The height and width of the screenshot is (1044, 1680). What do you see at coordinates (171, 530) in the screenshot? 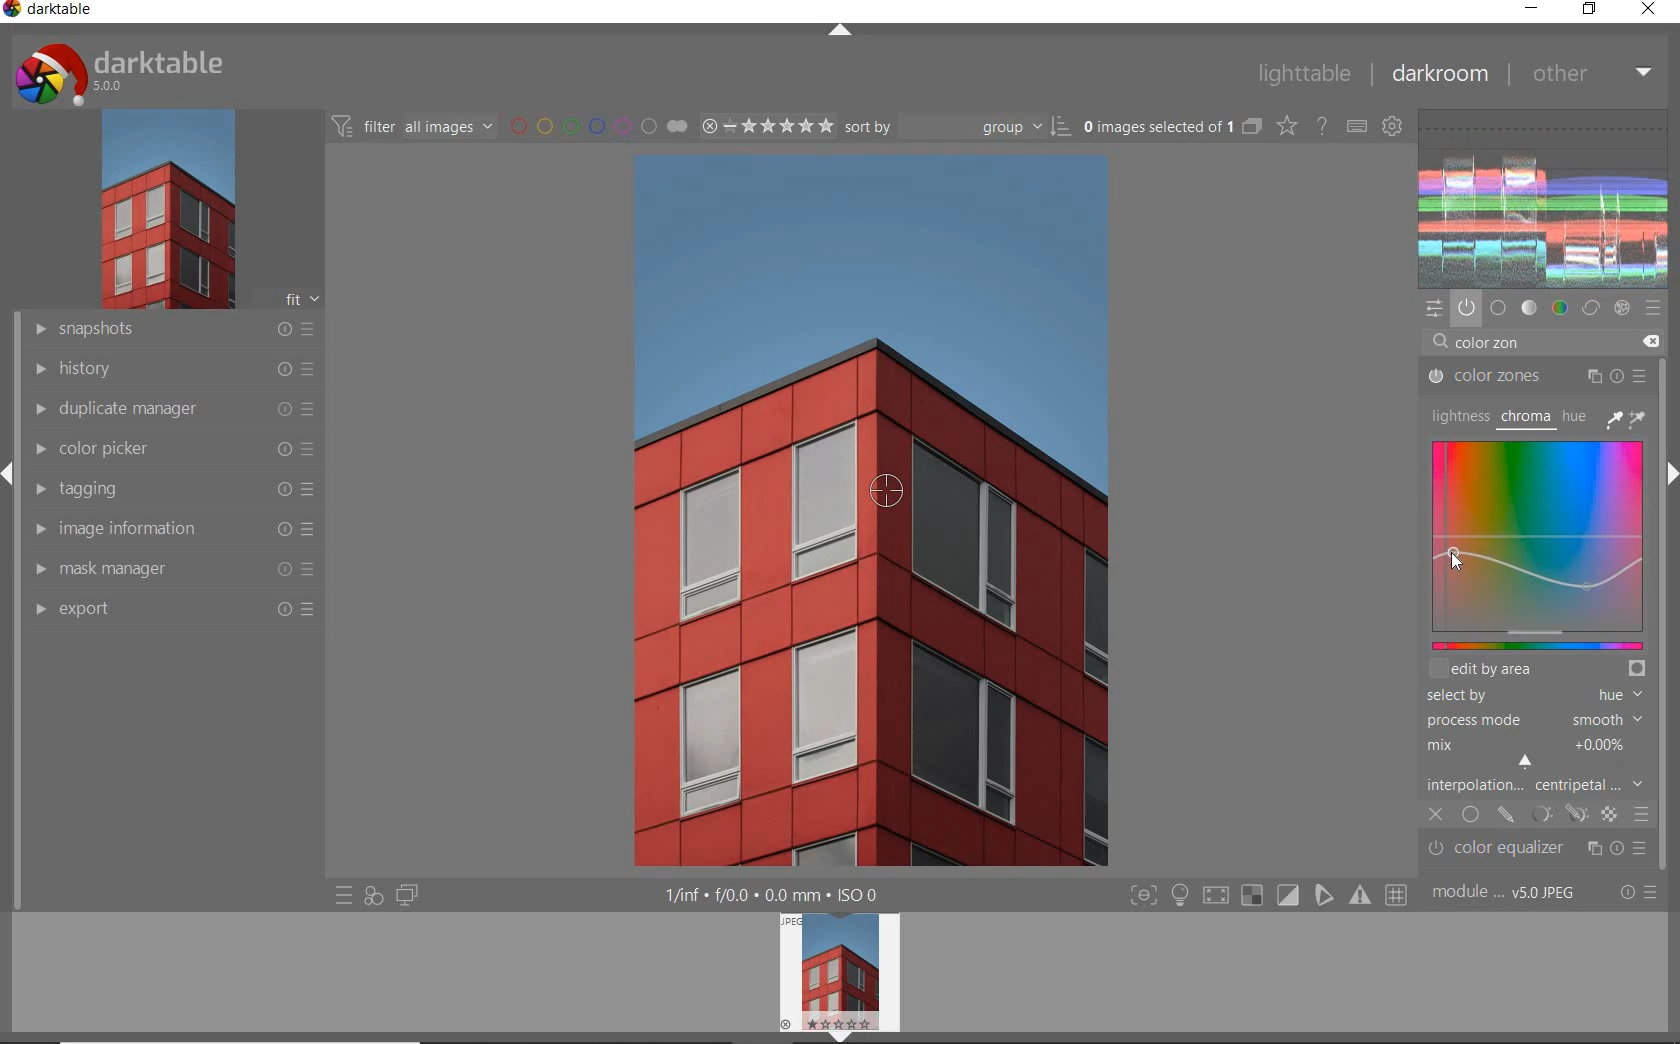
I see `image information` at bounding box center [171, 530].